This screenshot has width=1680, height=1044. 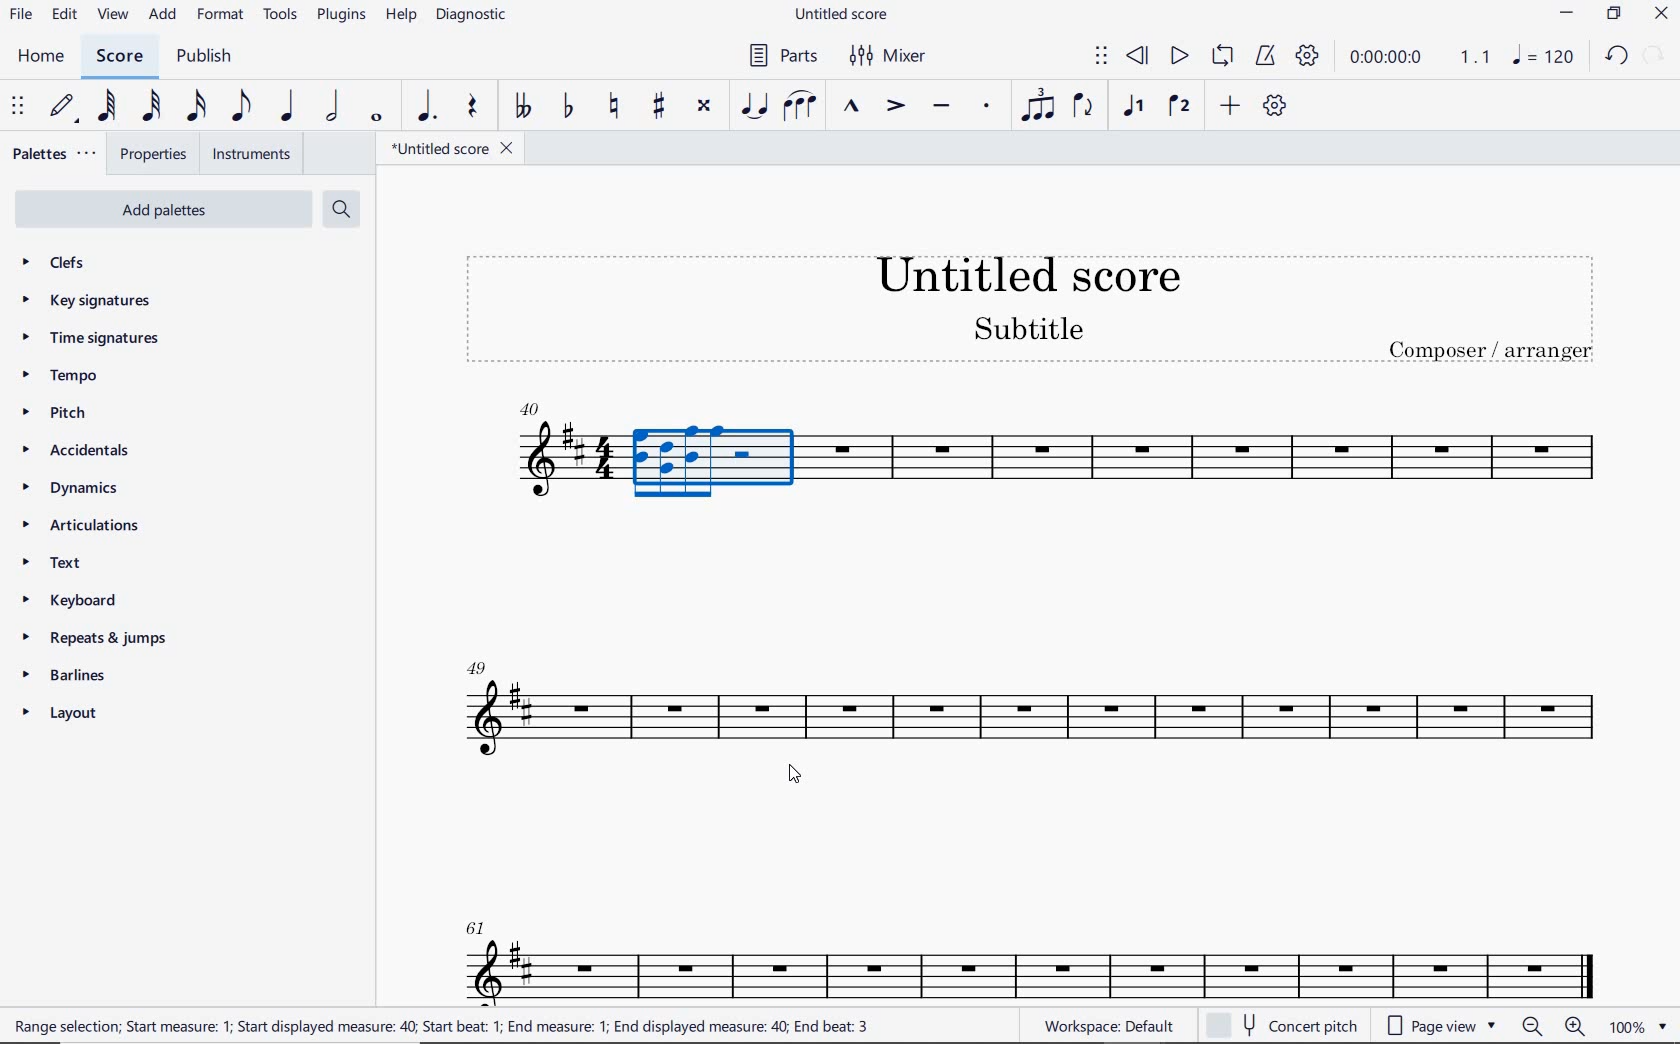 What do you see at coordinates (660, 106) in the screenshot?
I see `TOGGLE SHARP` at bounding box center [660, 106].